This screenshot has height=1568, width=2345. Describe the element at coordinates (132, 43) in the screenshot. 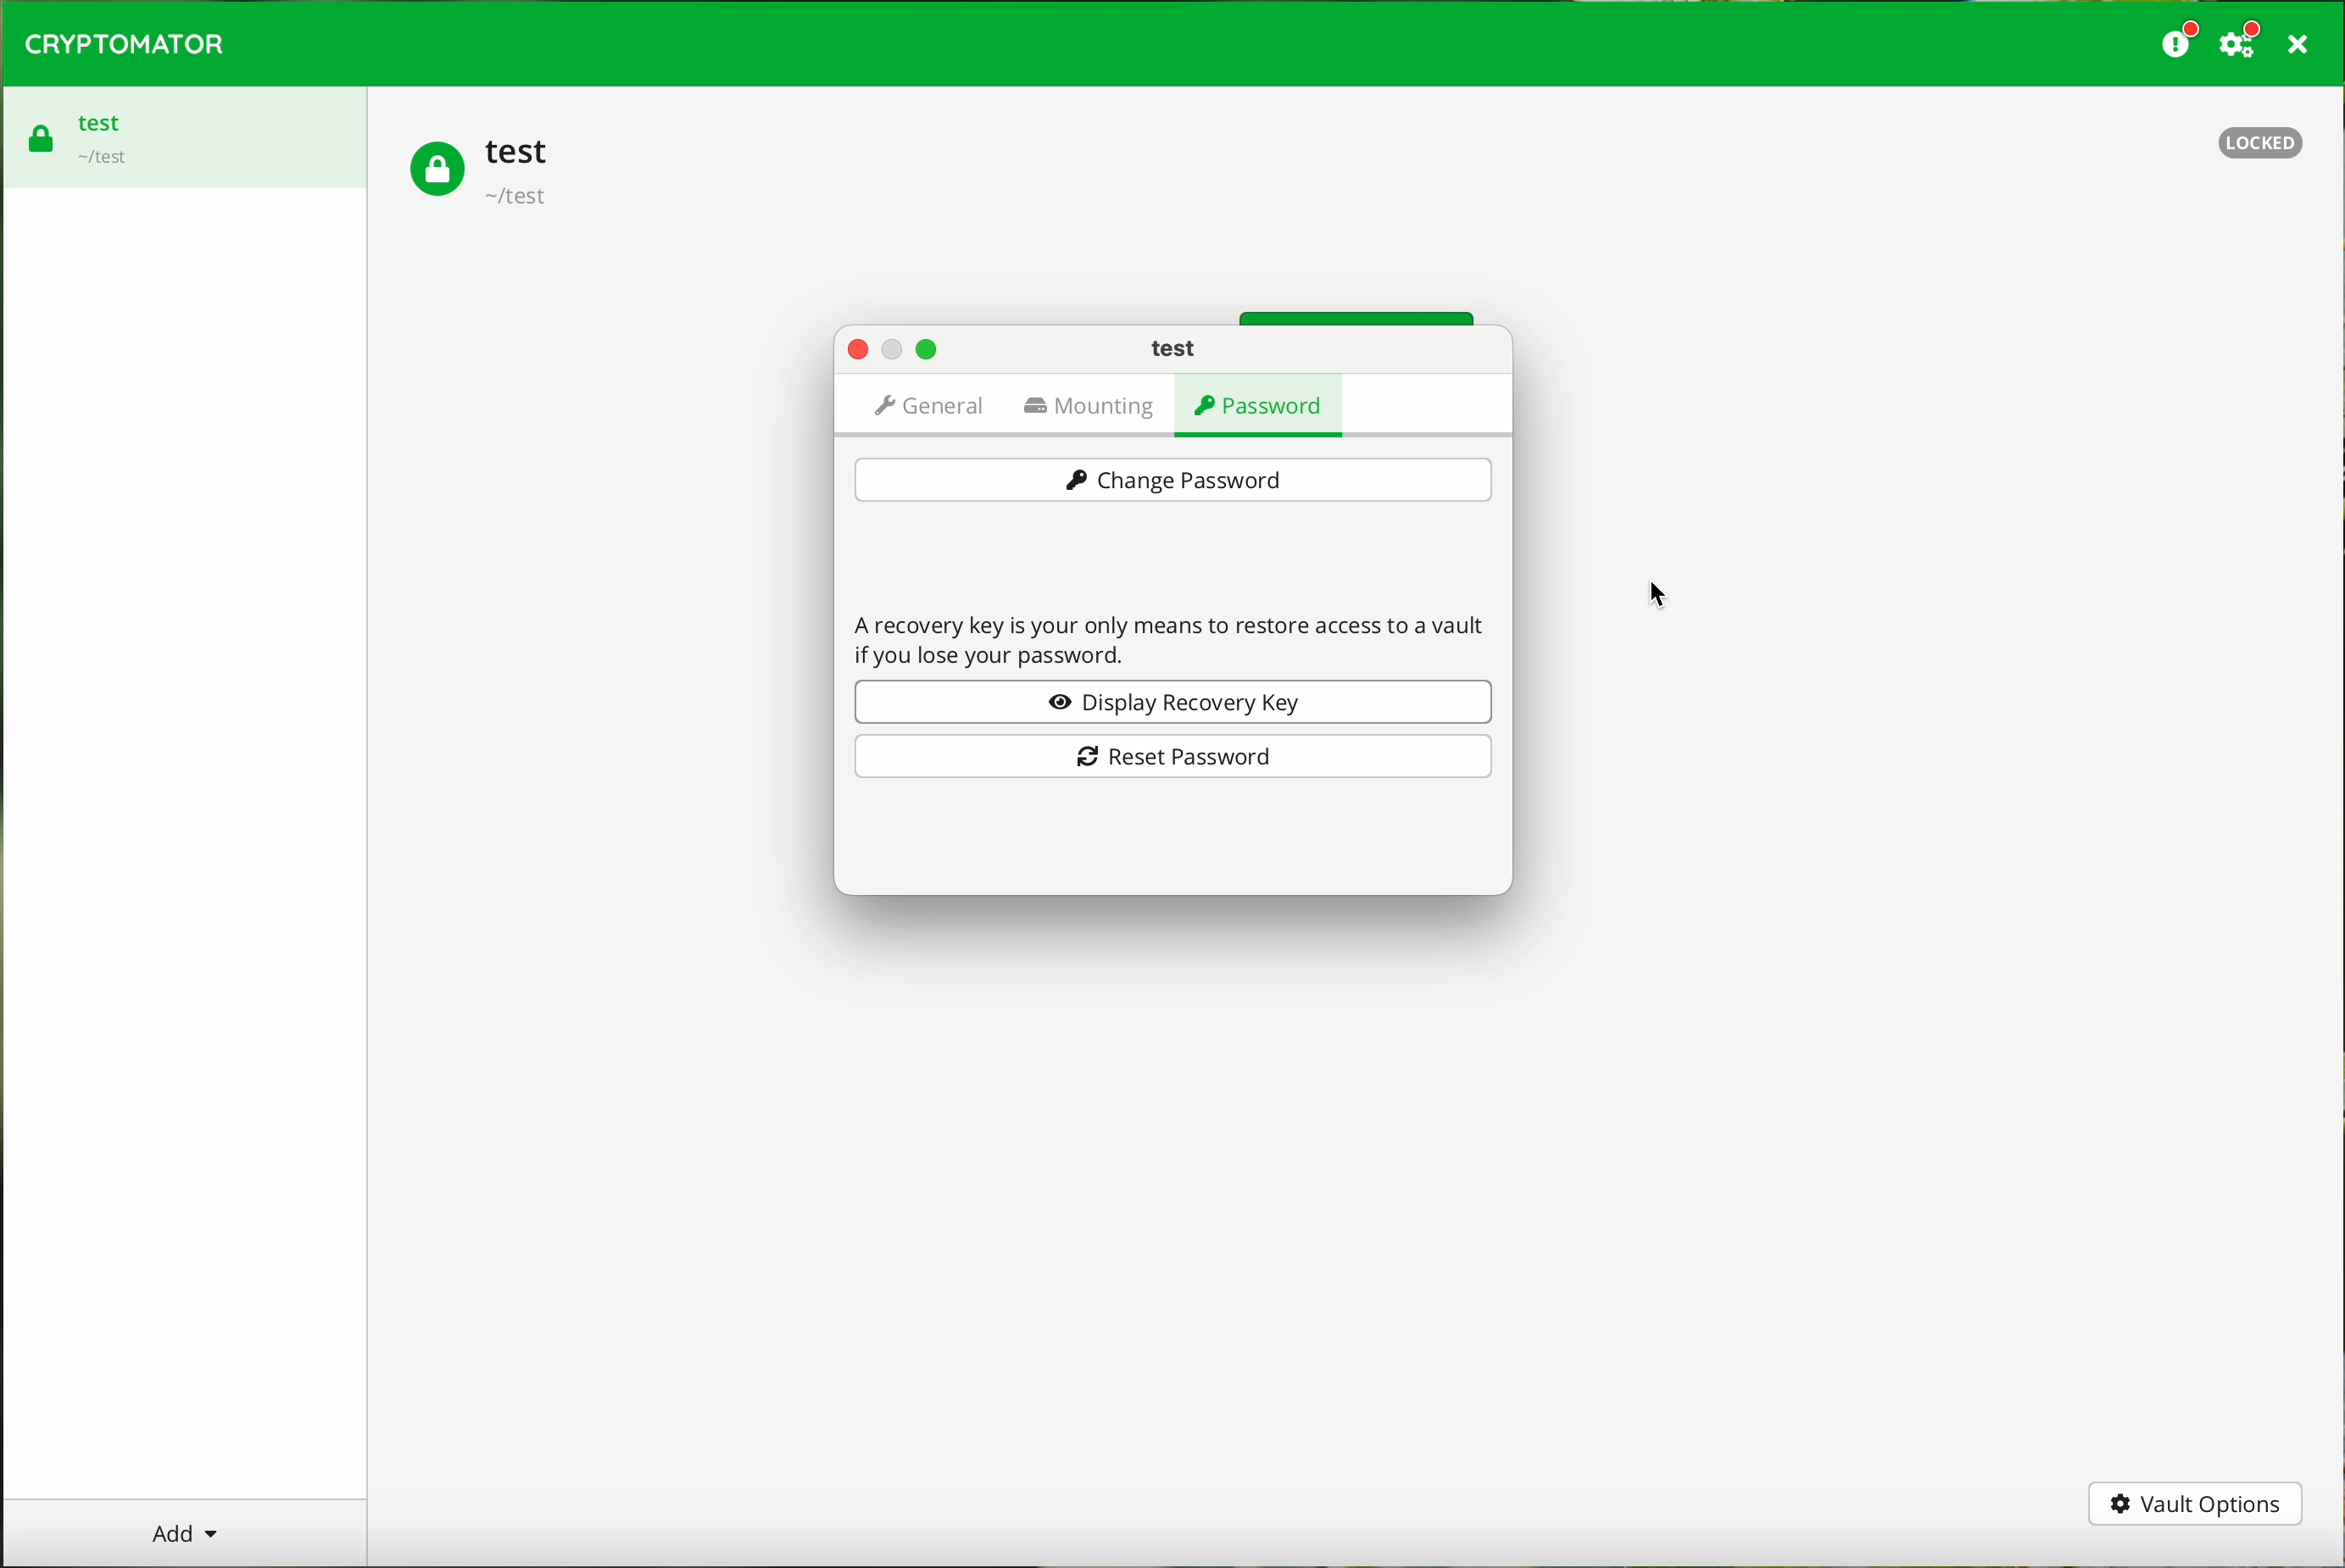

I see `CRYPTOMATOR` at that location.